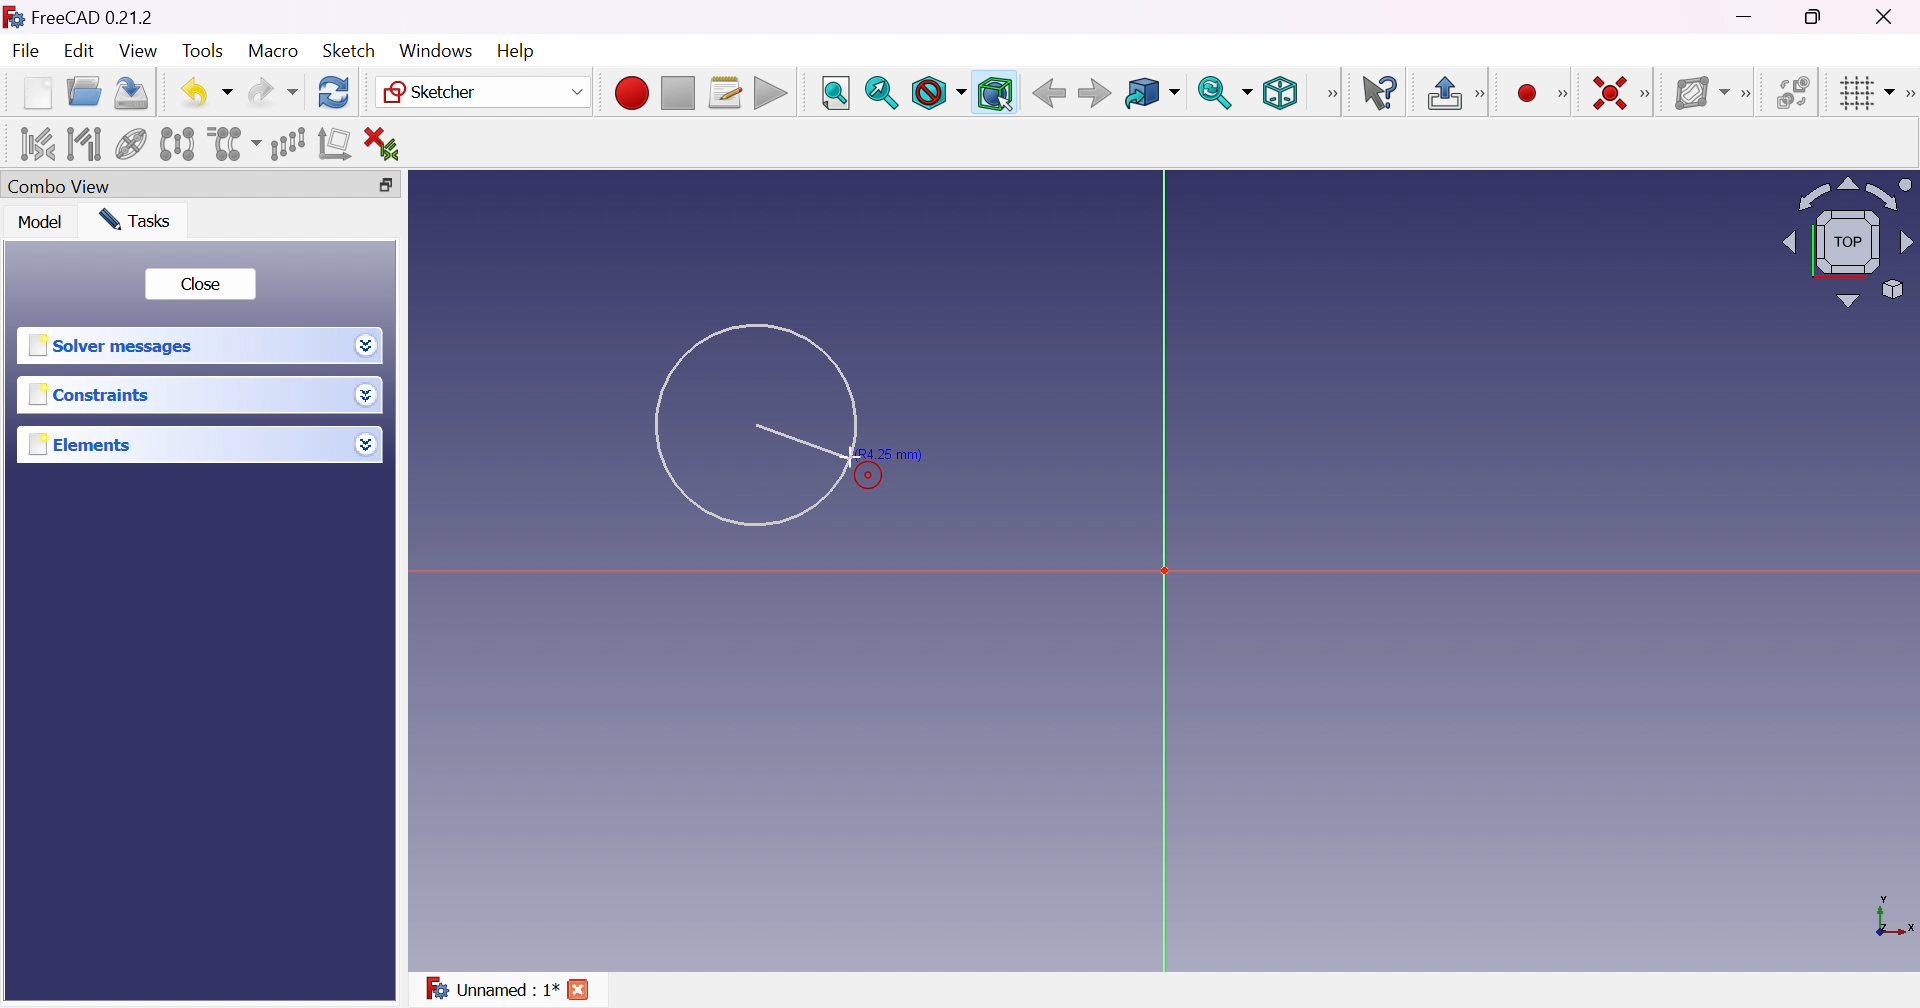 This screenshot has width=1920, height=1008. What do you see at coordinates (384, 185) in the screenshot?
I see `Restore down` at bounding box center [384, 185].